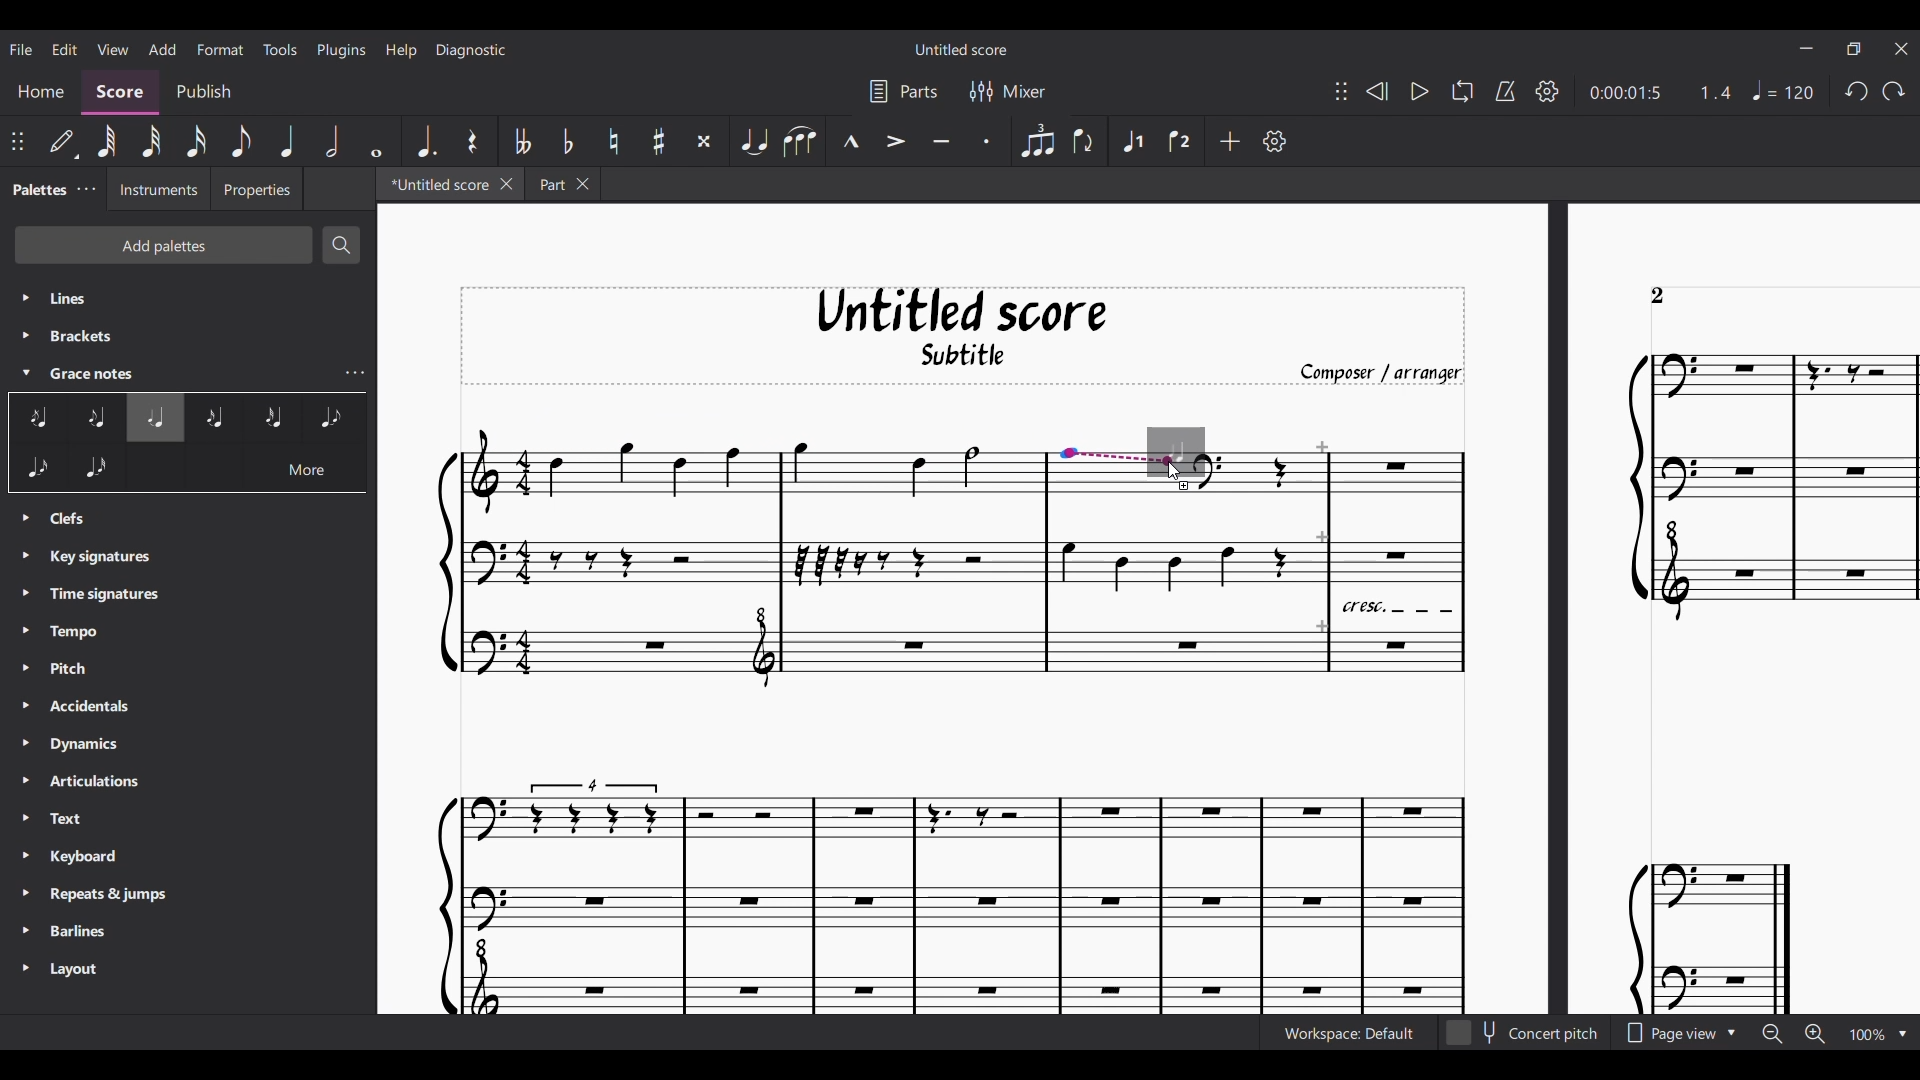 The image size is (1920, 1080). Describe the element at coordinates (988, 140) in the screenshot. I see `Staccato` at that location.